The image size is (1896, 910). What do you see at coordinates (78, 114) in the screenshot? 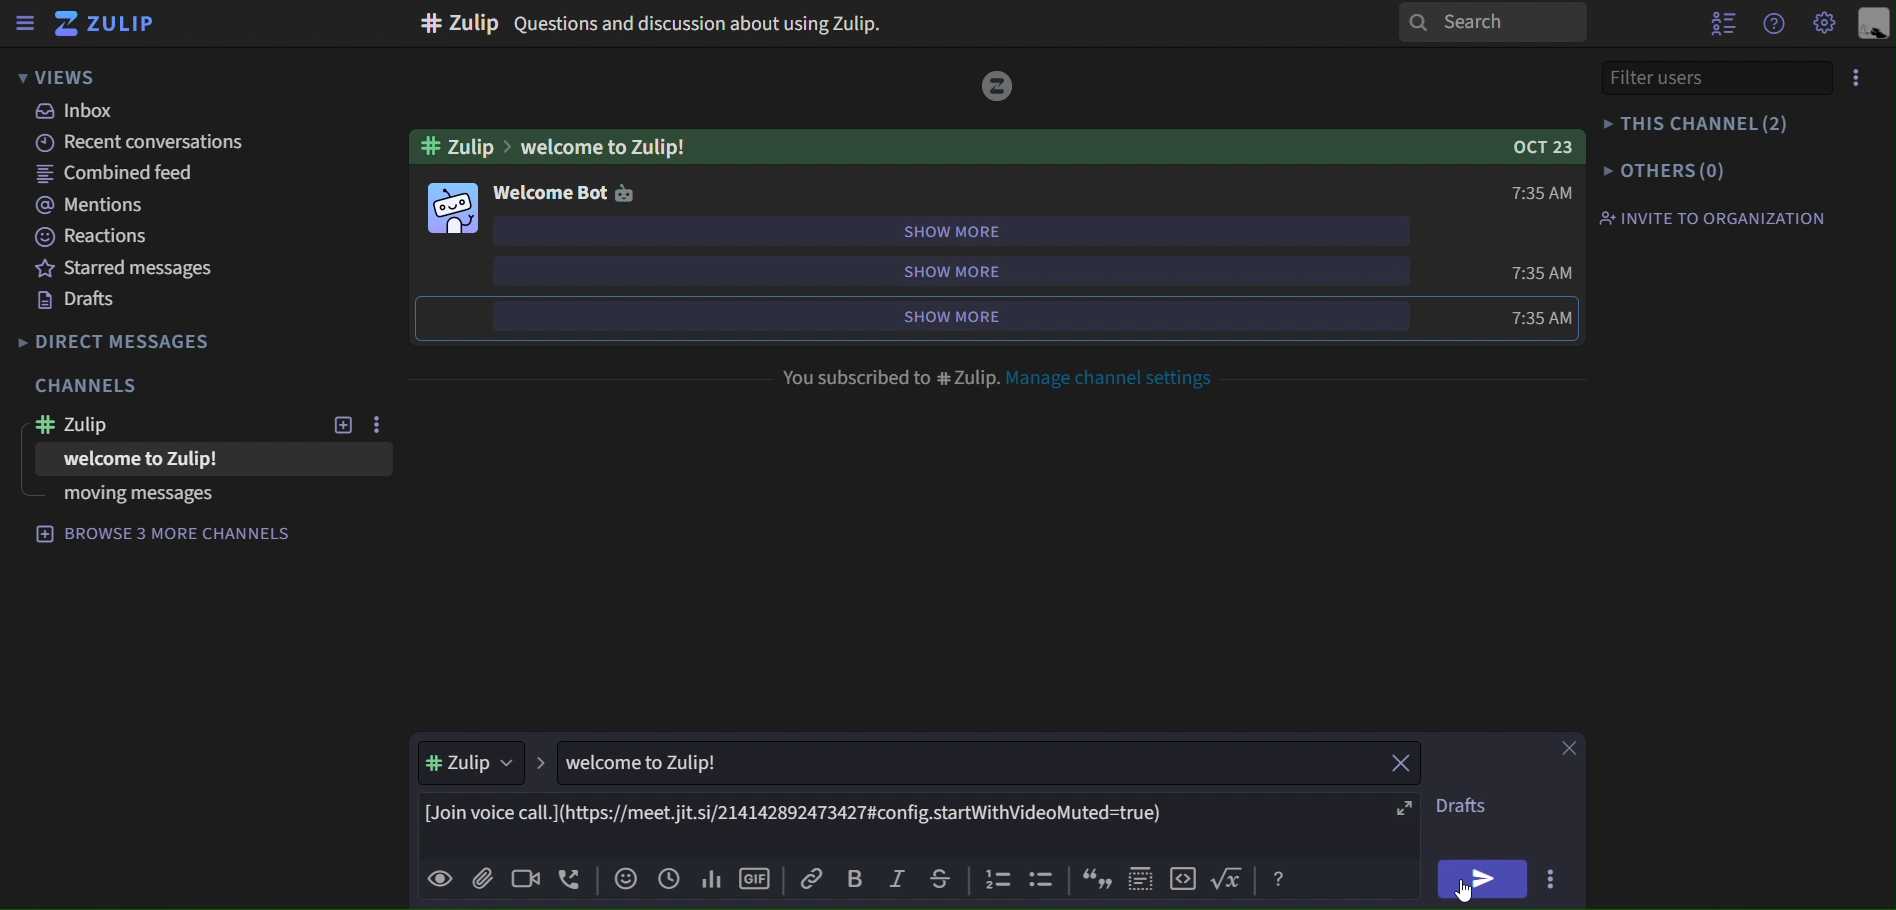
I see `inbox` at bounding box center [78, 114].